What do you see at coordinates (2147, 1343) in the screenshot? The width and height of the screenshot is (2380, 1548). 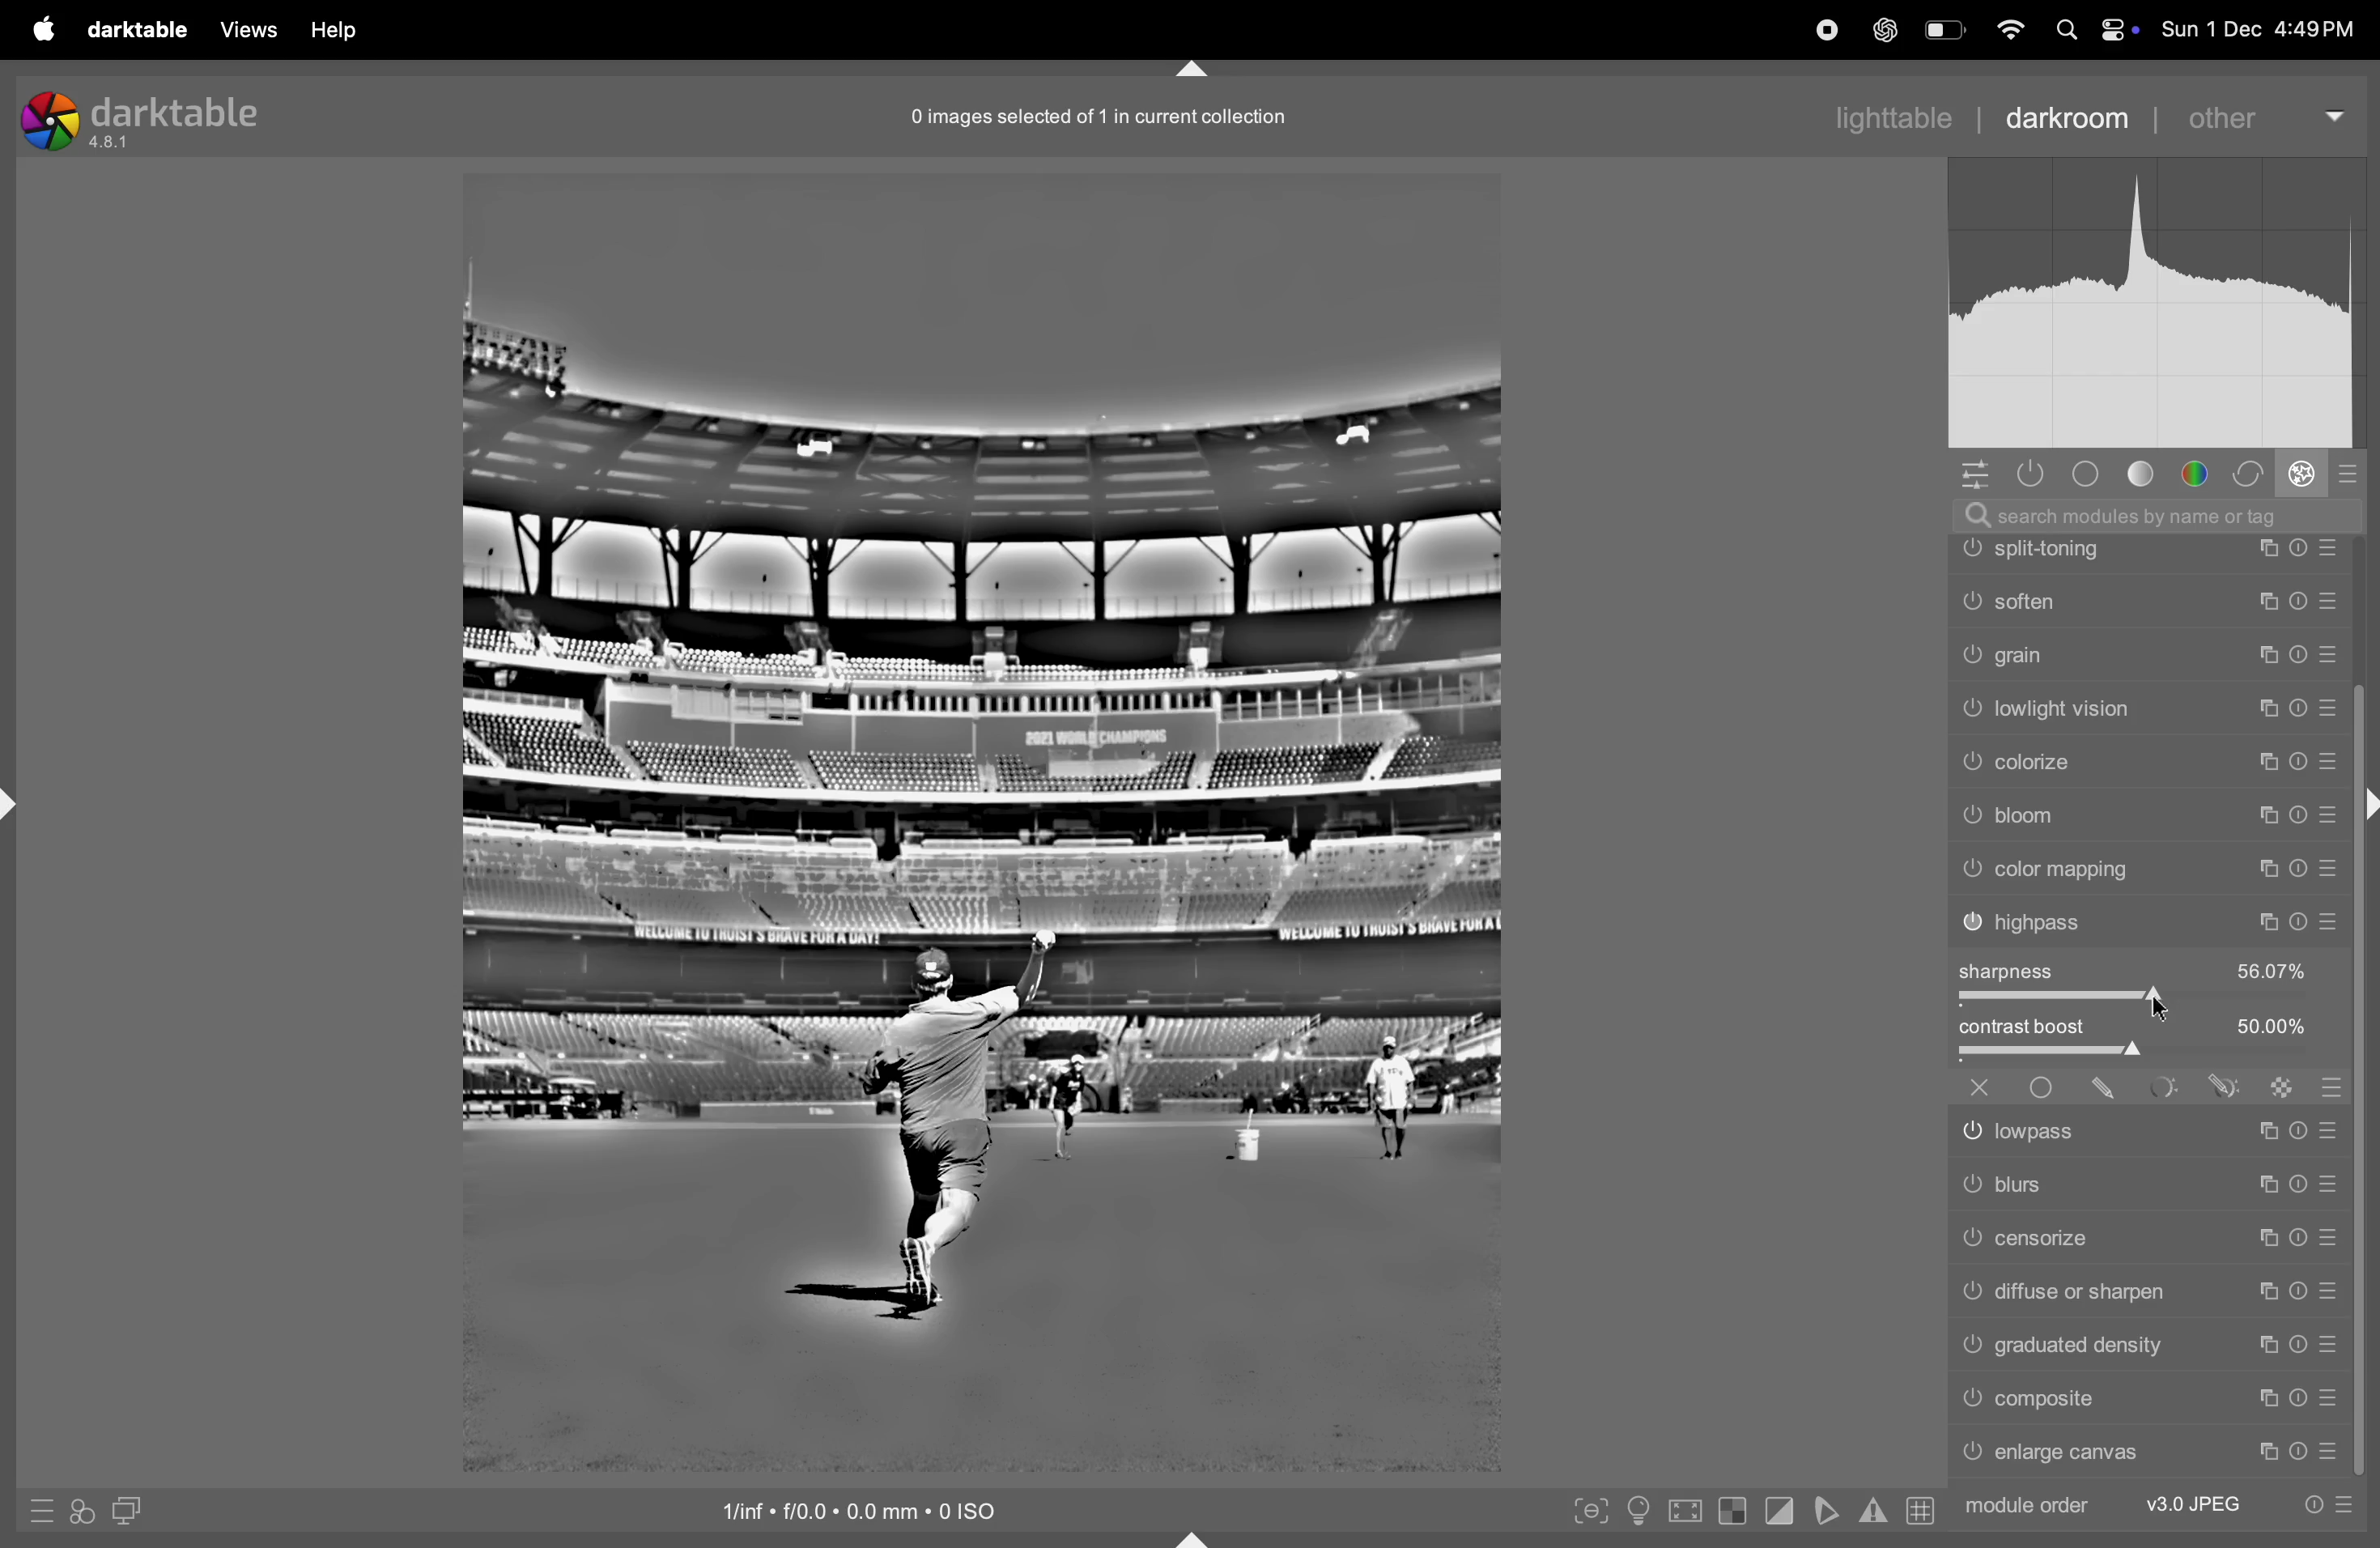 I see `gratitude density` at bounding box center [2147, 1343].